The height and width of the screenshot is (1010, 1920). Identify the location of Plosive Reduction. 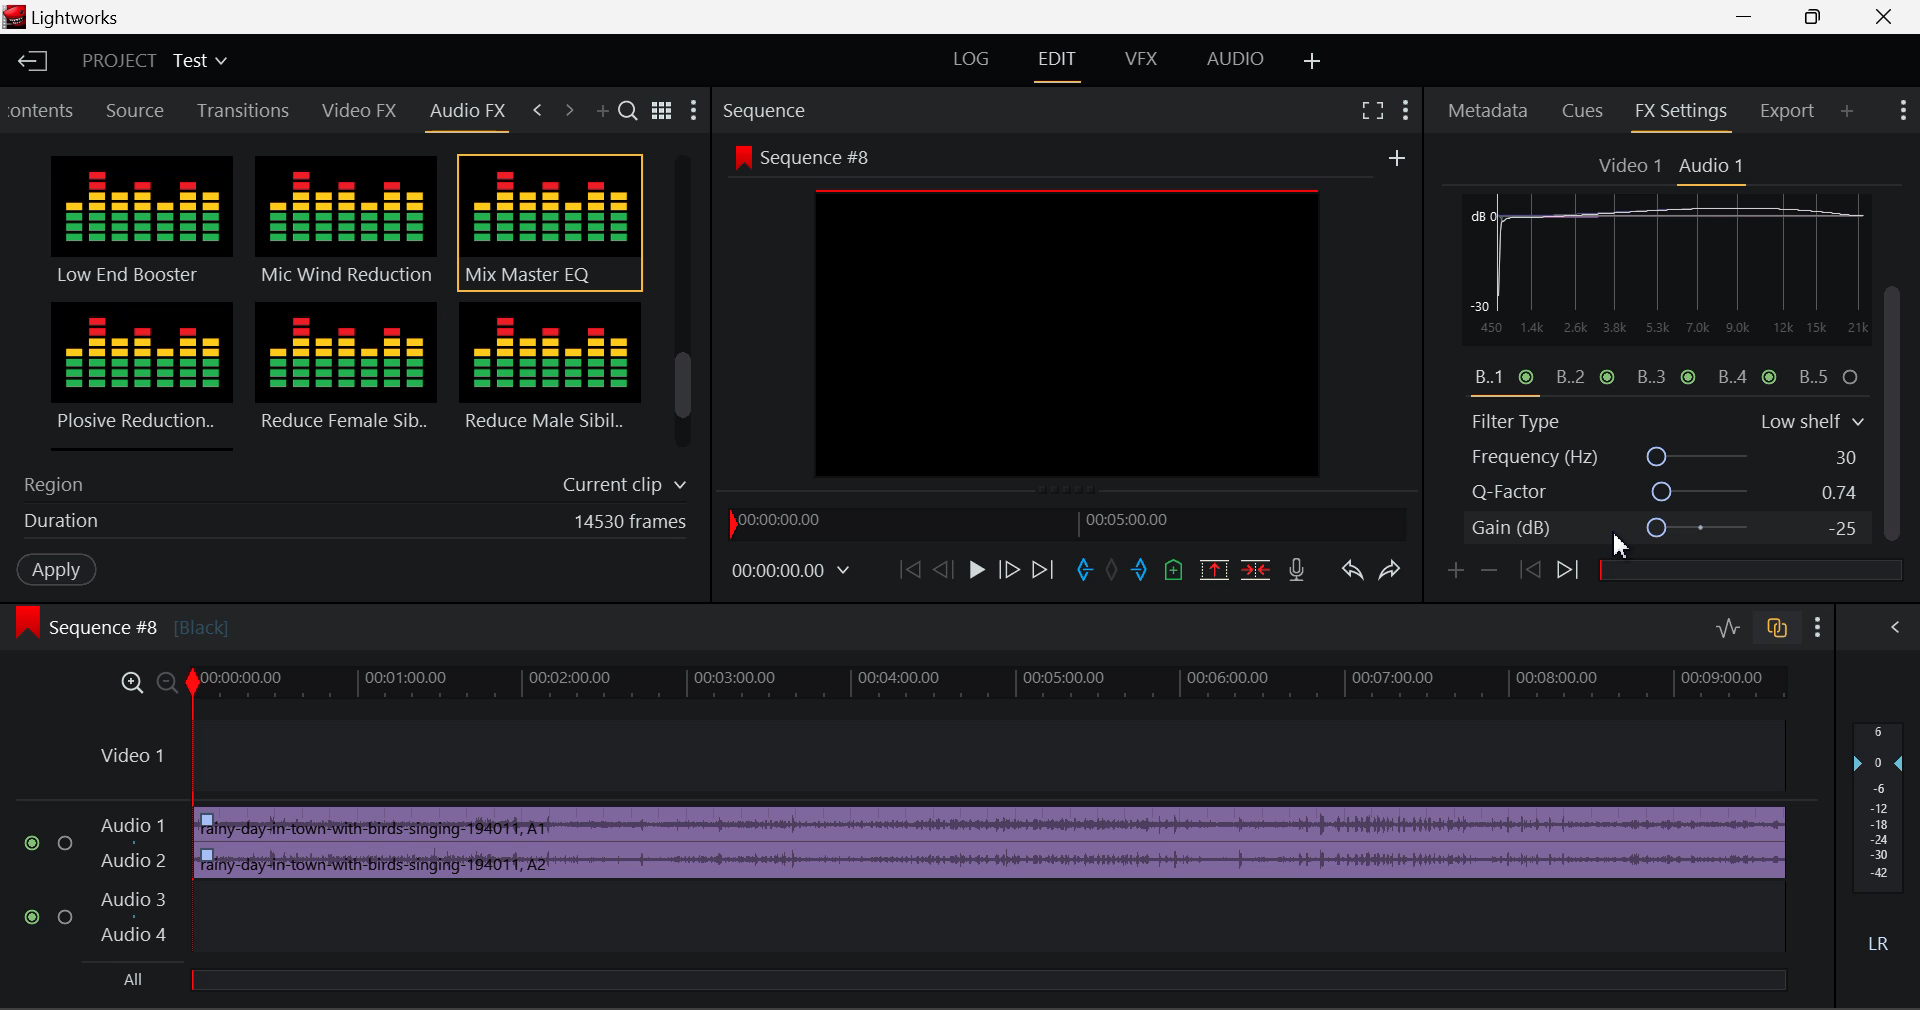
(138, 374).